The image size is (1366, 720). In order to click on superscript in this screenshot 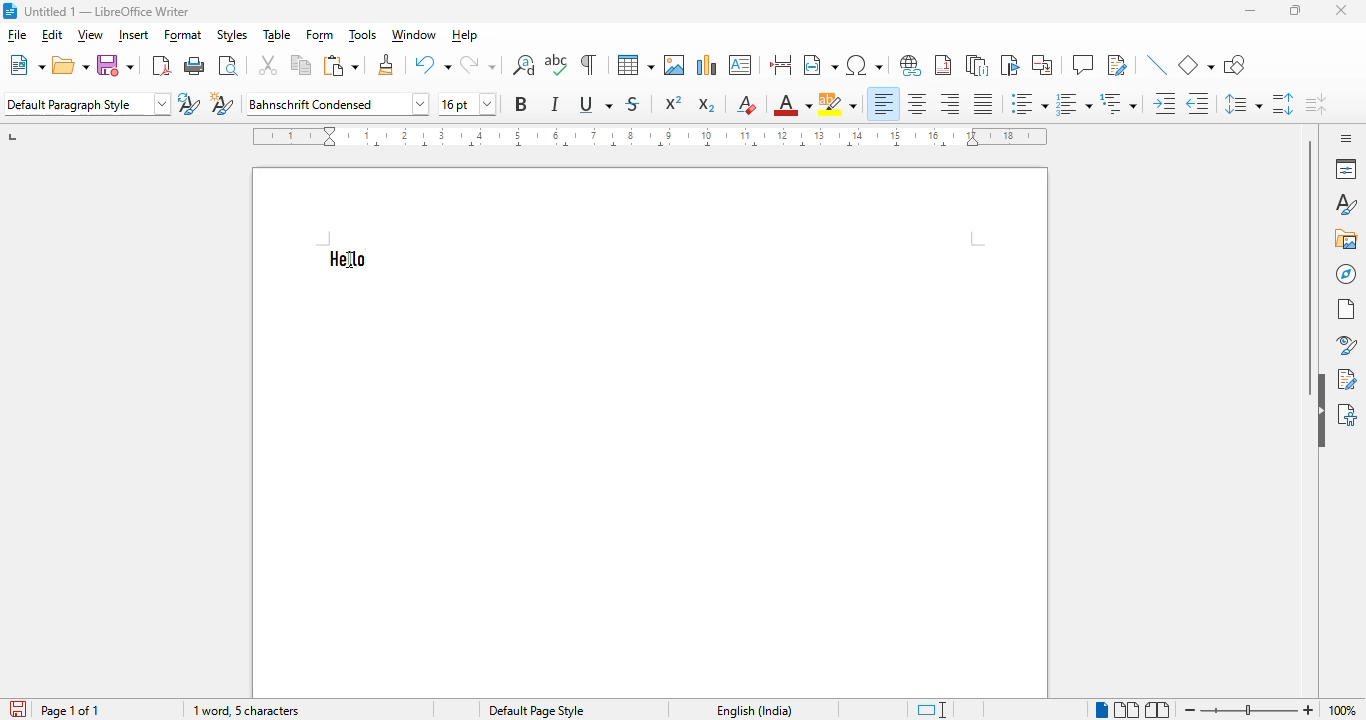, I will do `click(674, 103)`.